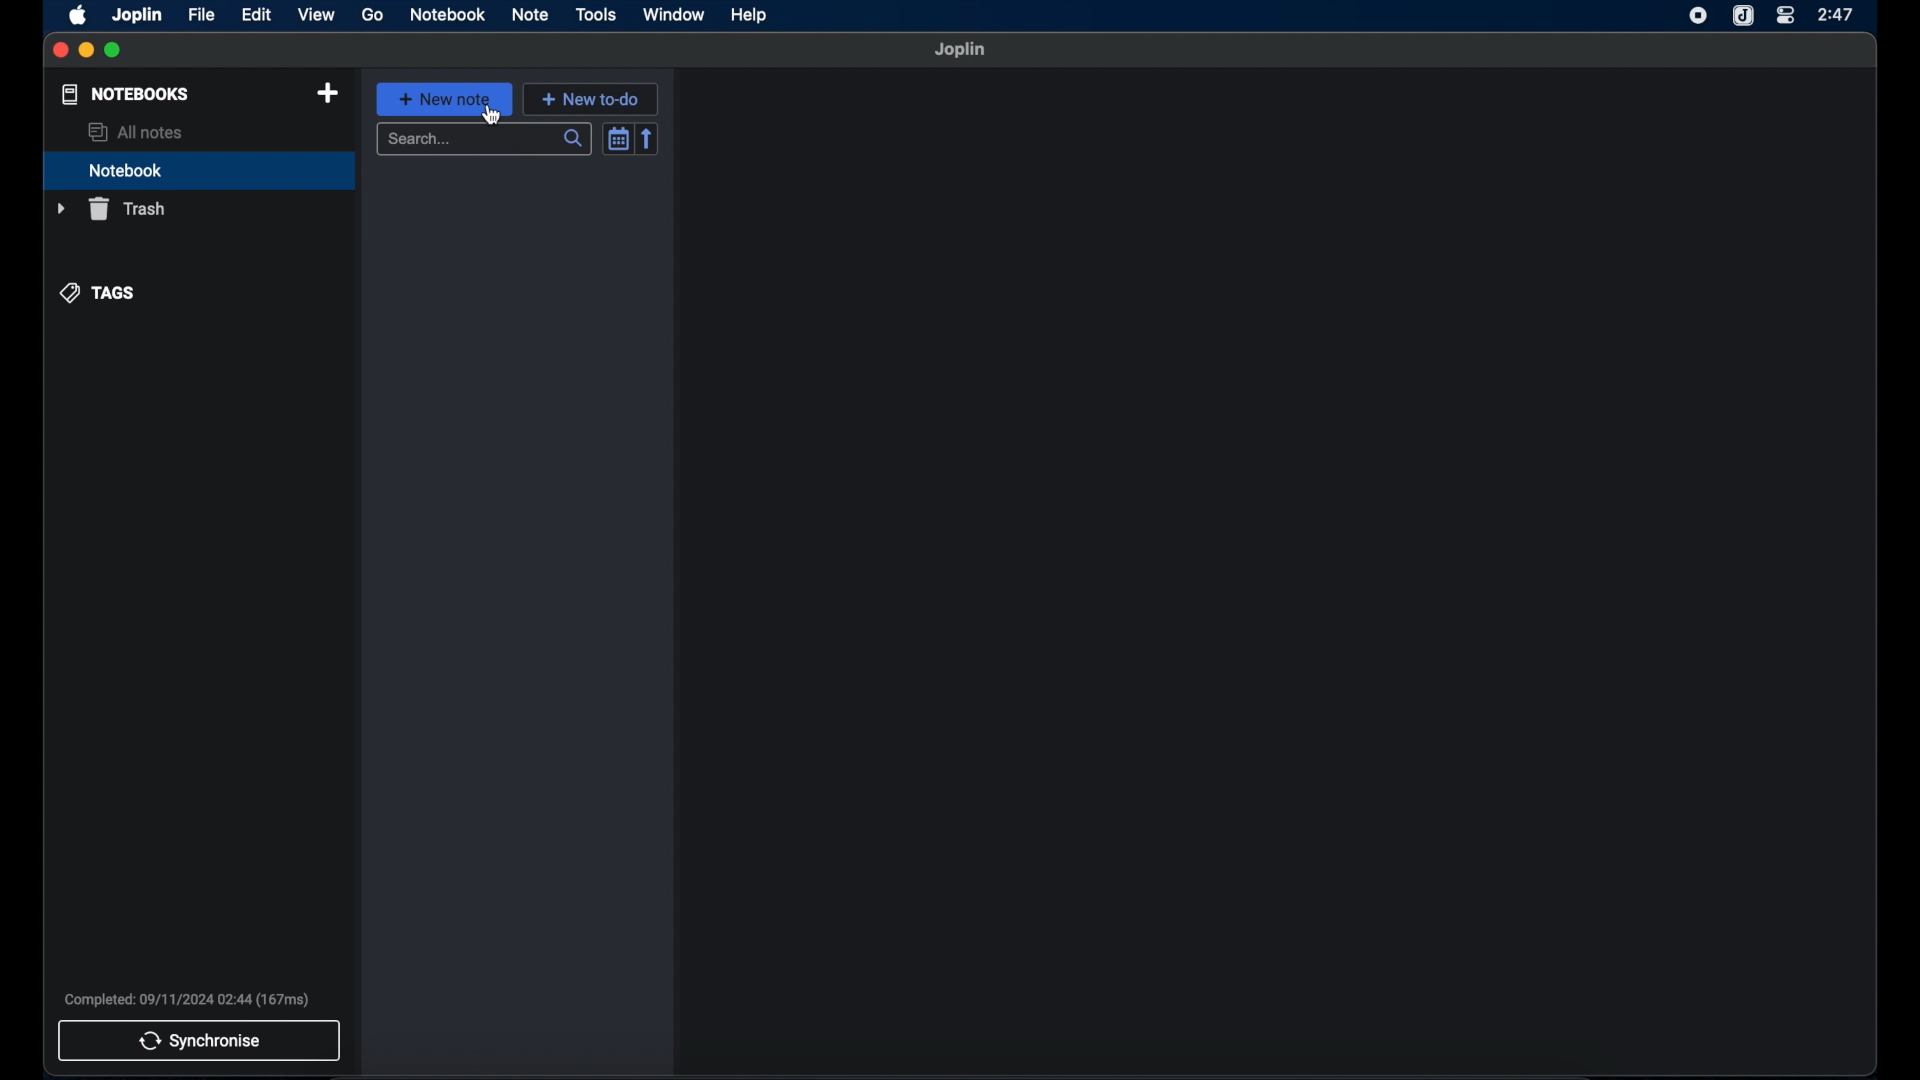  I want to click on minimize, so click(86, 51).